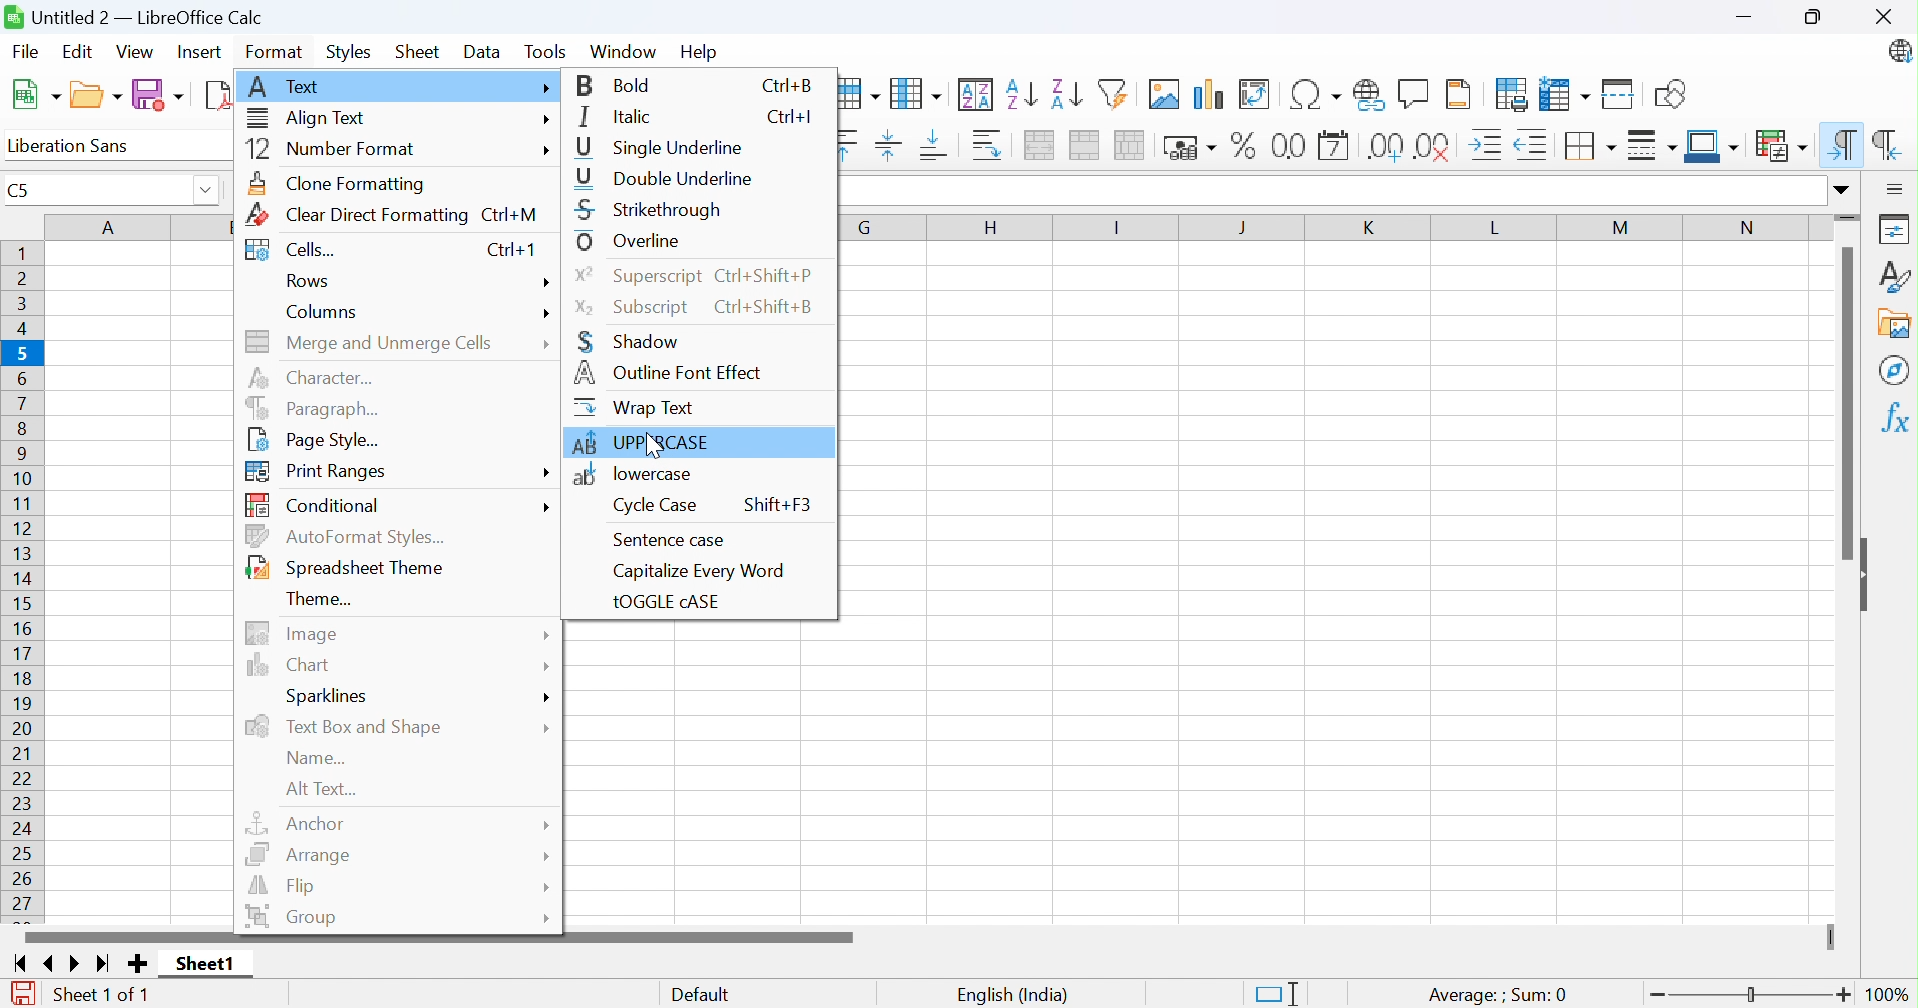  Describe the element at coordinates (934, 144) in the screenshot. I see `Align bottom` at that location.